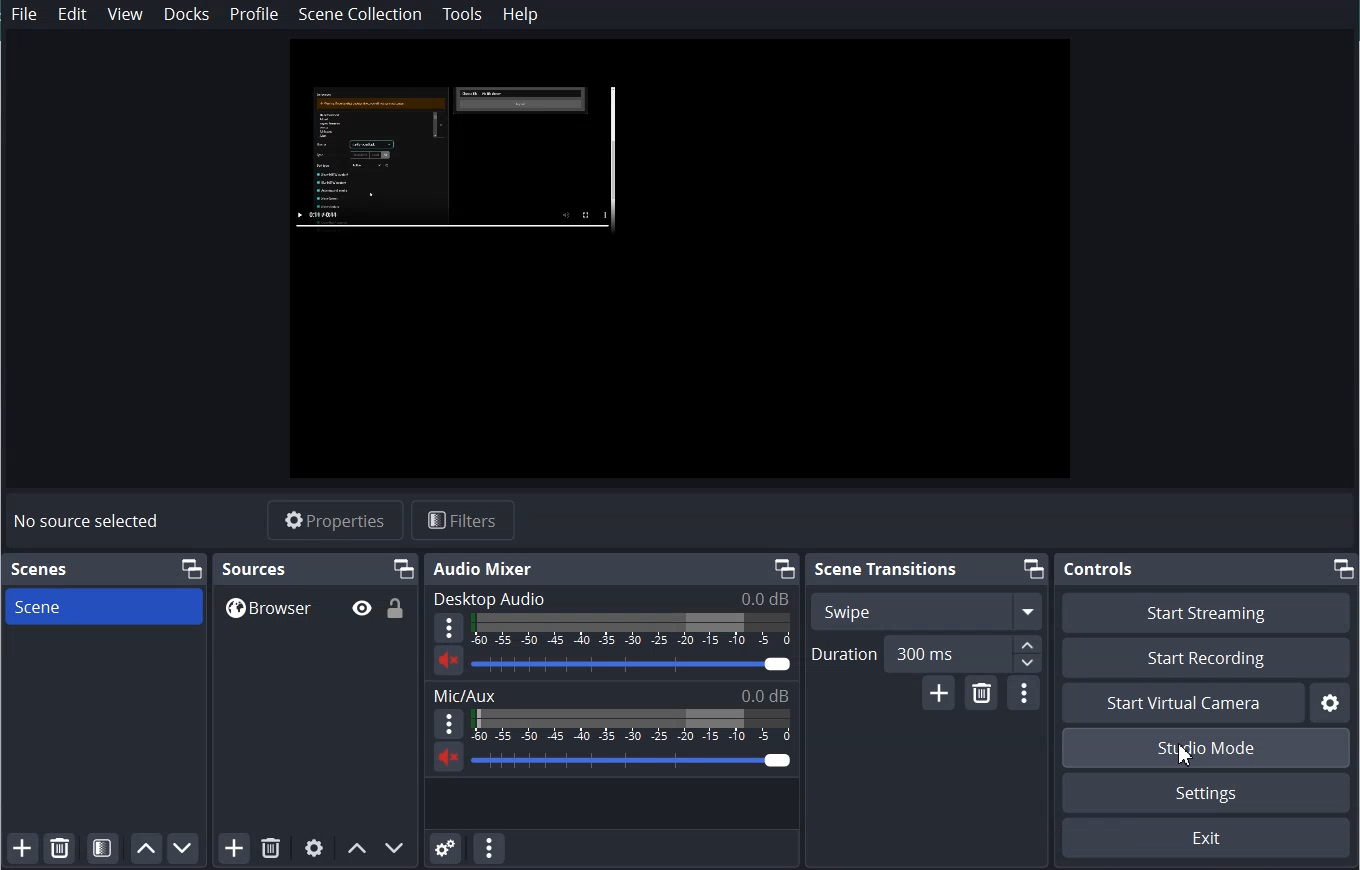  Describe the element at coordinates (255, 568) in the screenshot. I see `sources` at that location.